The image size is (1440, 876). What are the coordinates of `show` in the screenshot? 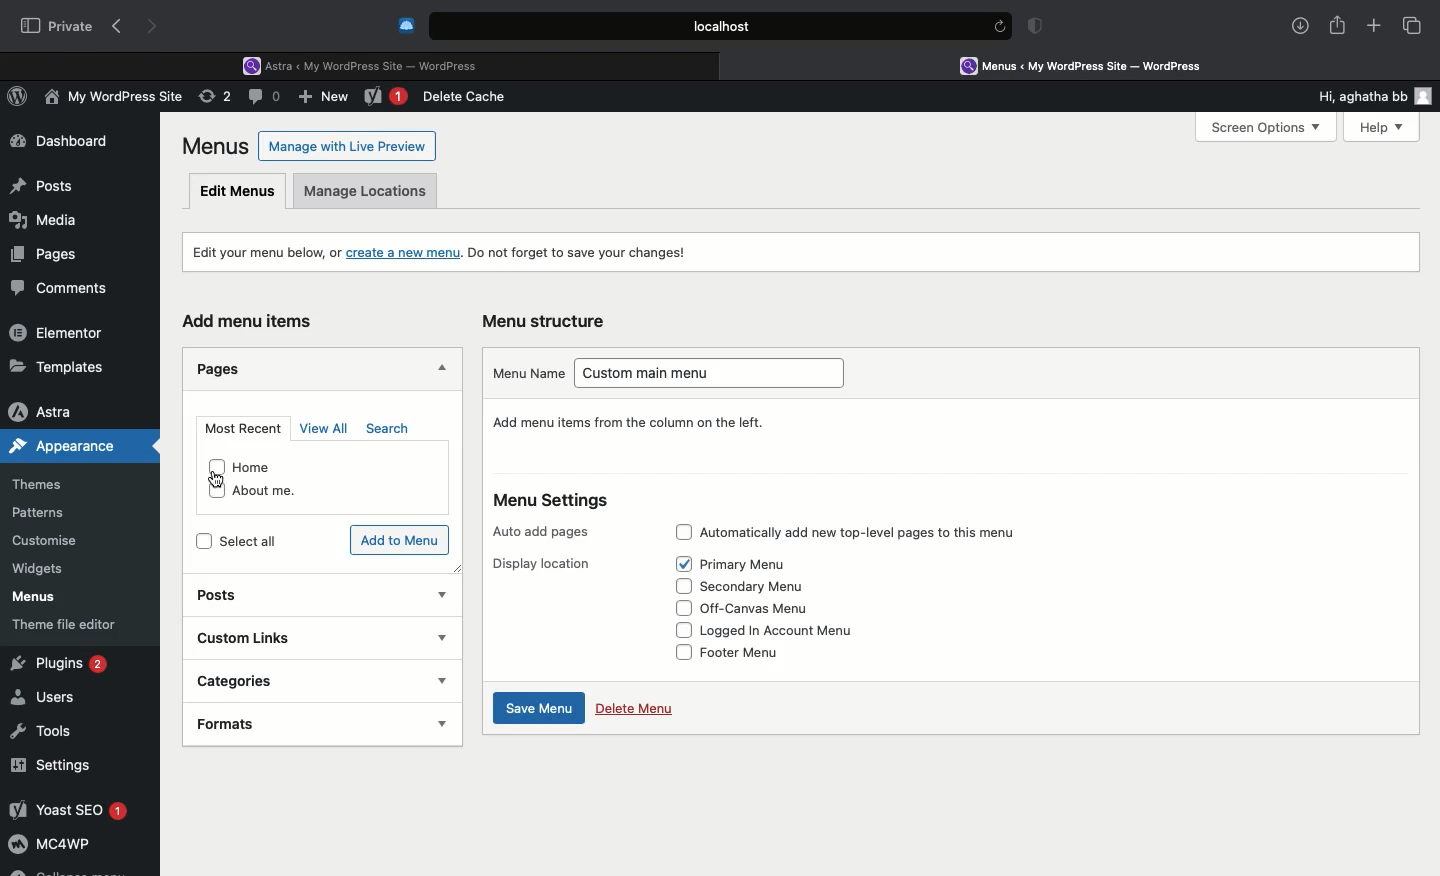 It's located at (440, 635).